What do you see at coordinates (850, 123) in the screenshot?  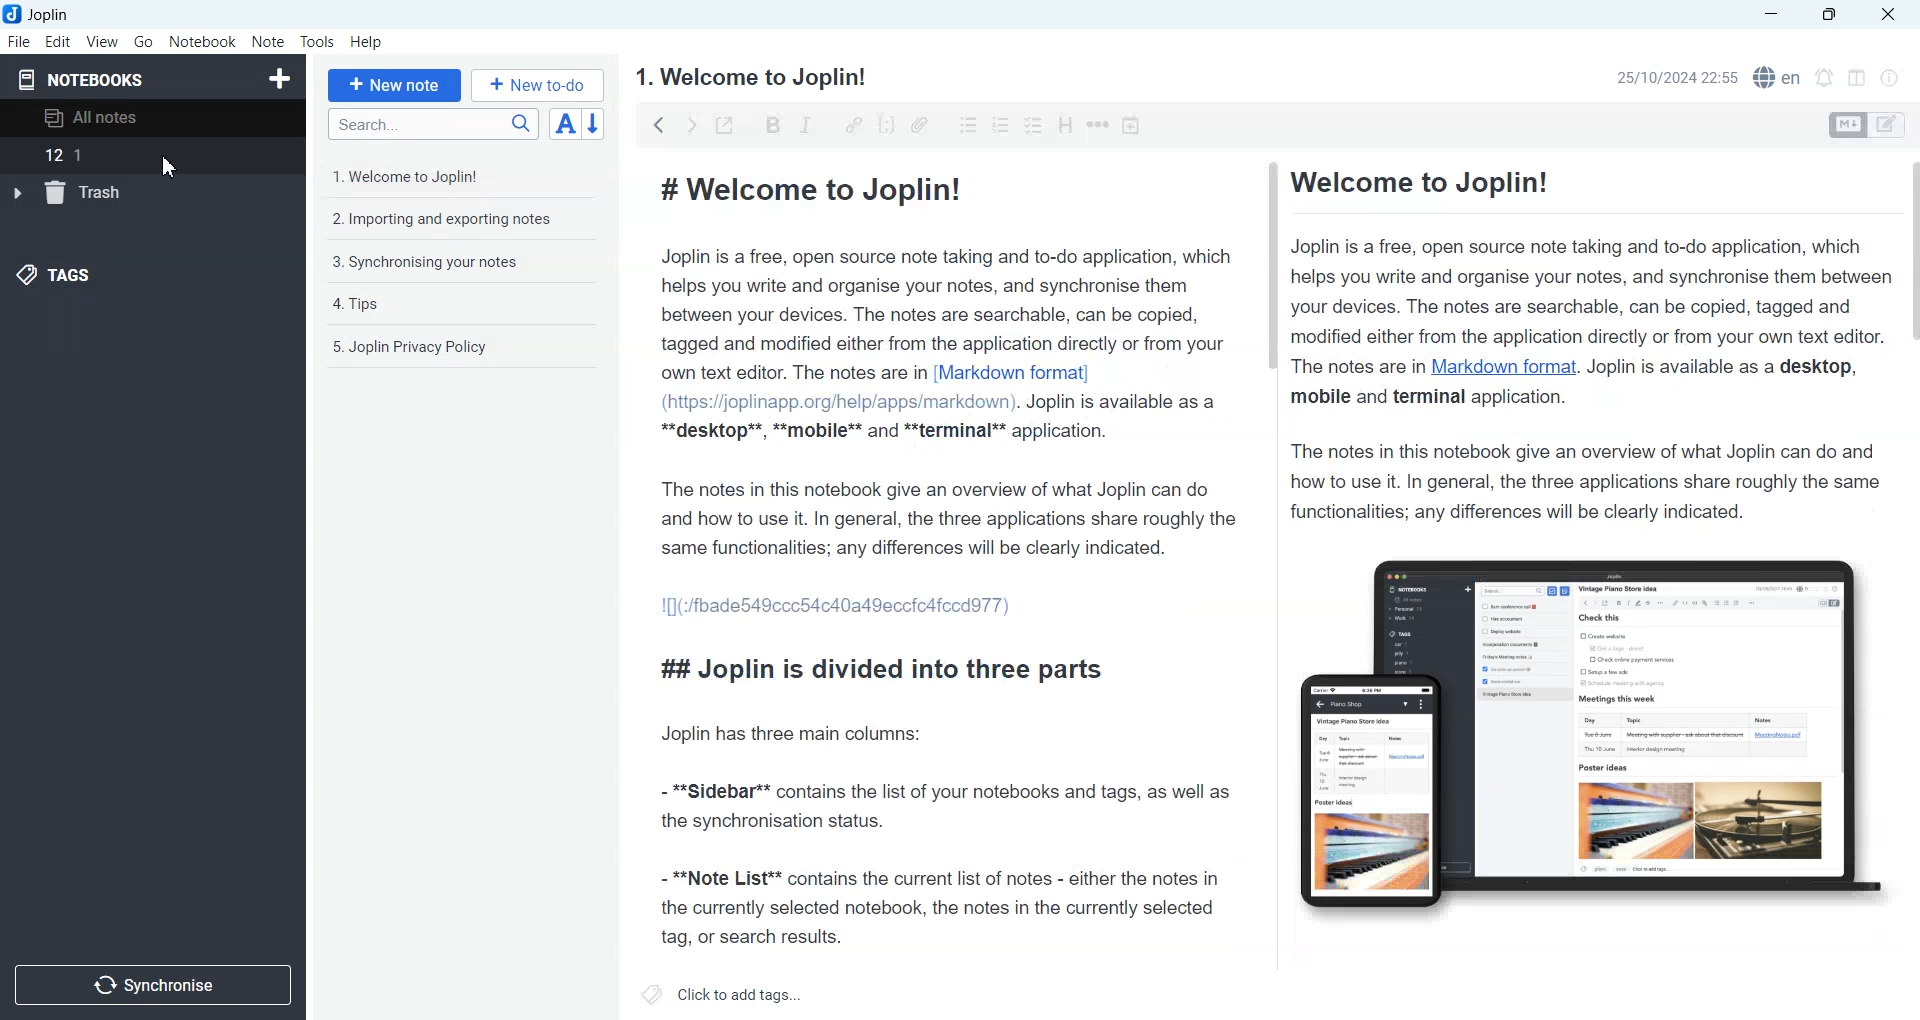 I see `Hyperlink` at bounding box center [850, 123].